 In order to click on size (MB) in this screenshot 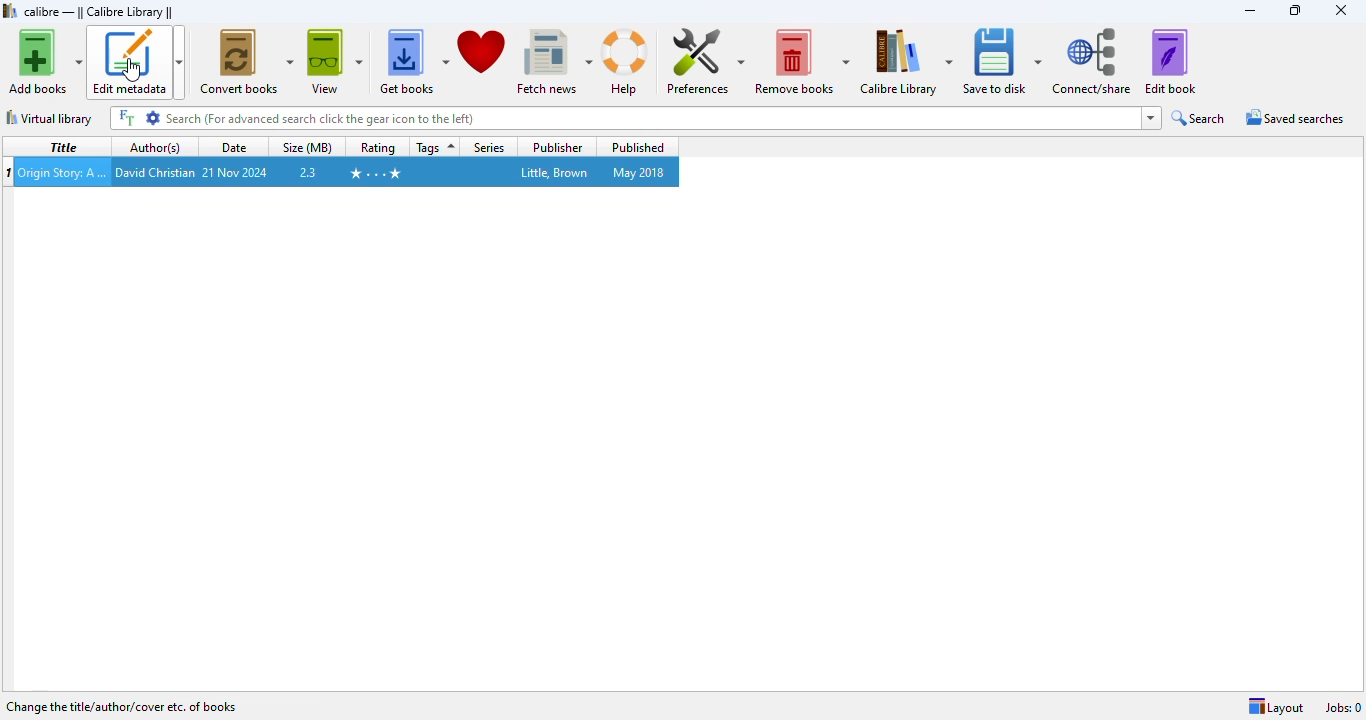, I will do `click(309, 148)`.